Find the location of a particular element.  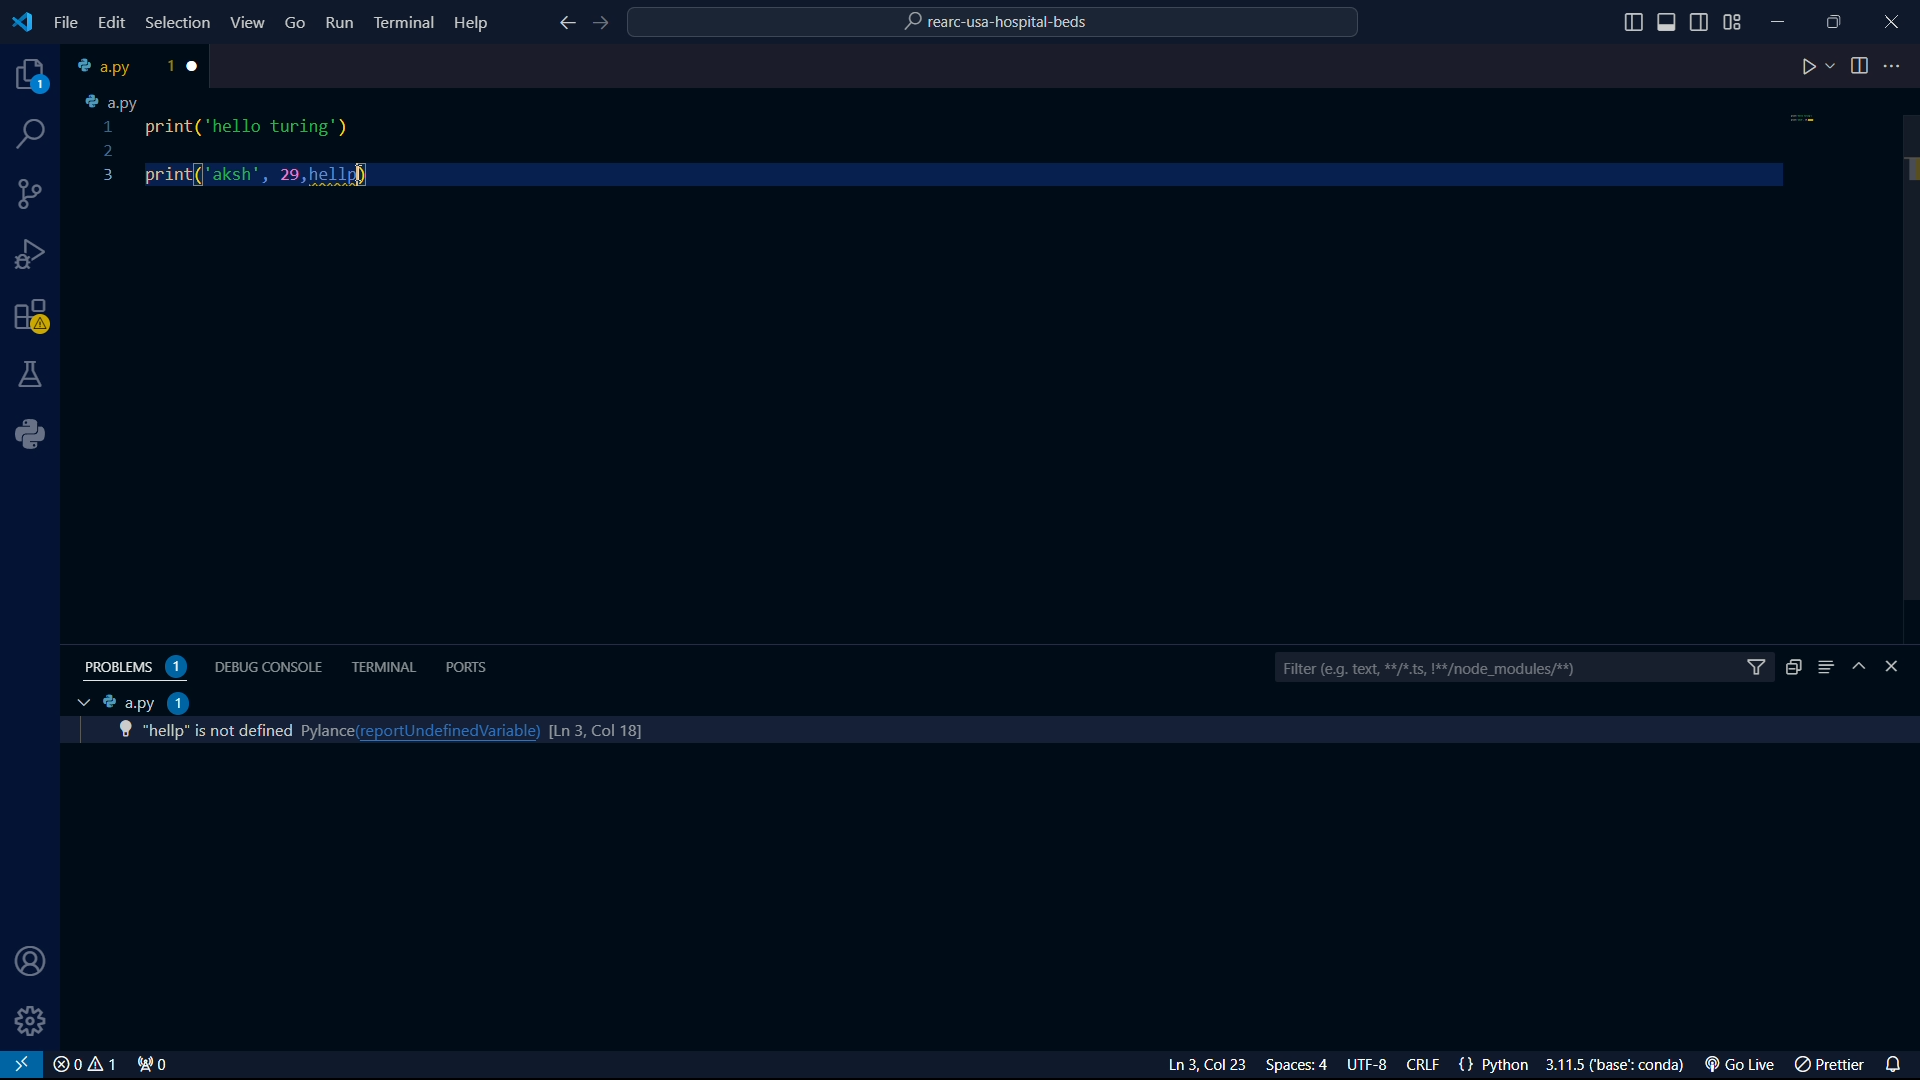

foward is located at coordinates (605, 24).